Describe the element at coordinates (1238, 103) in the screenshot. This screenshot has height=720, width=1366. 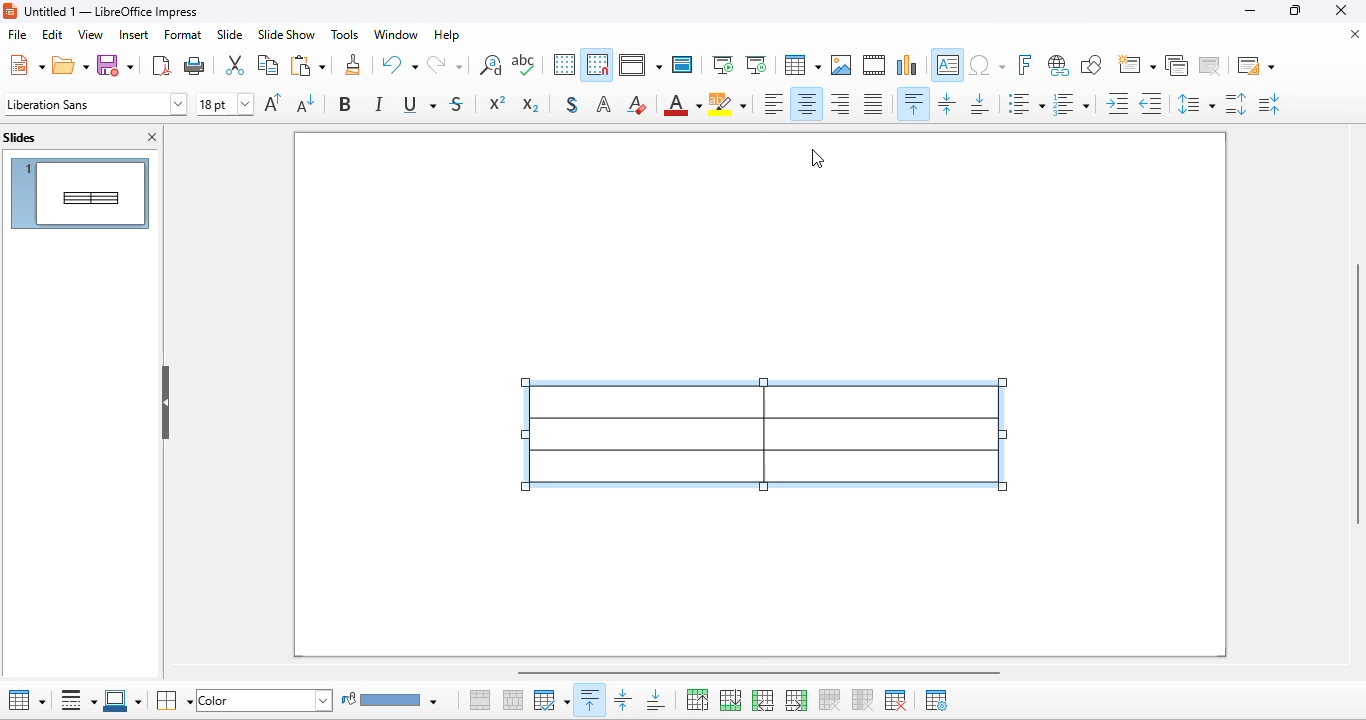
I see `increase paragraph spacing` at that location.